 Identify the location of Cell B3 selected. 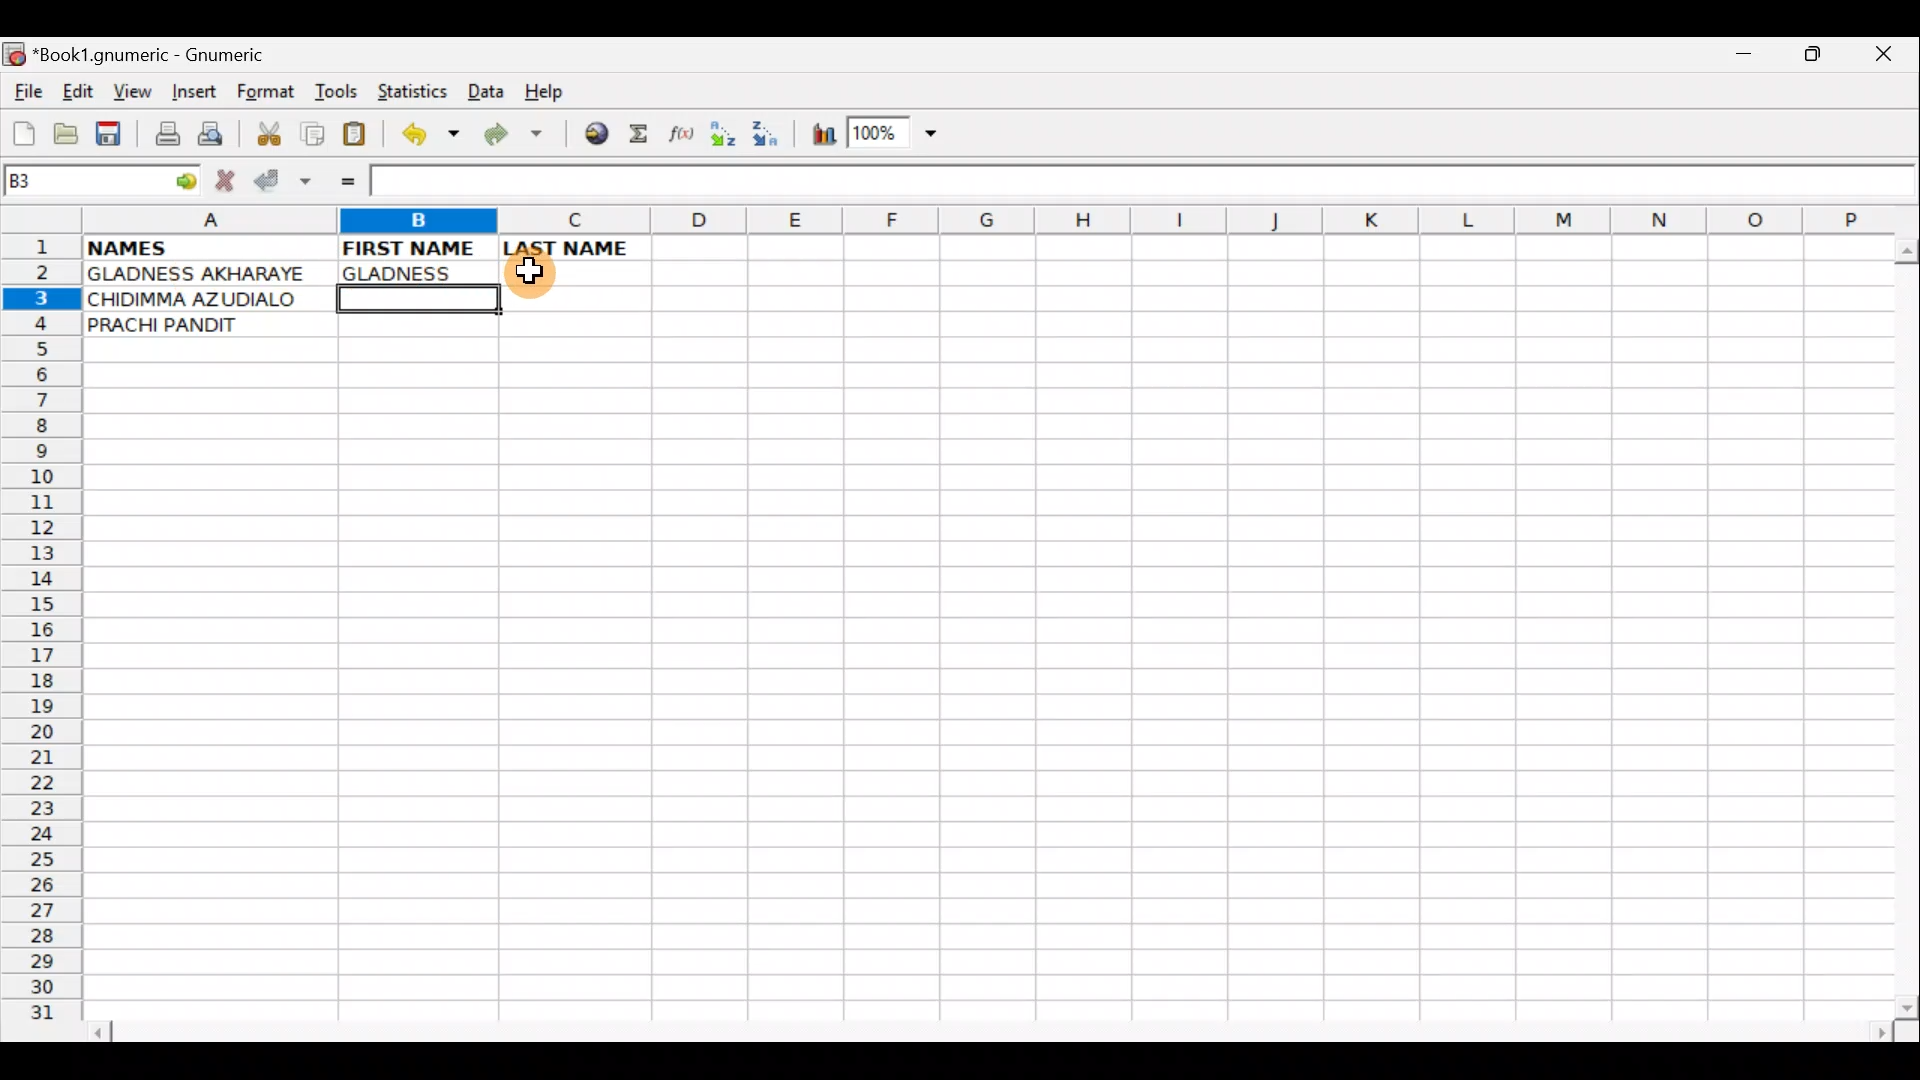
(416, 299).